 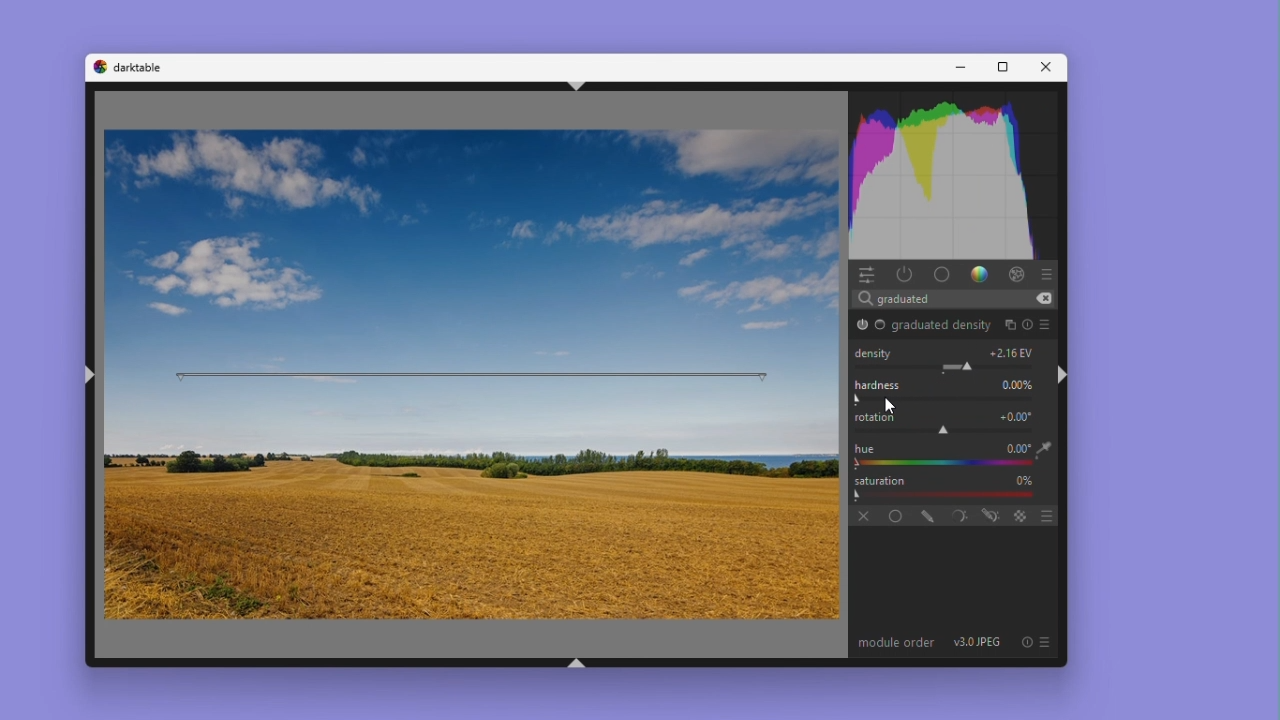 I want to click on eyedropper tool logo, so click(x=1045, y=449).